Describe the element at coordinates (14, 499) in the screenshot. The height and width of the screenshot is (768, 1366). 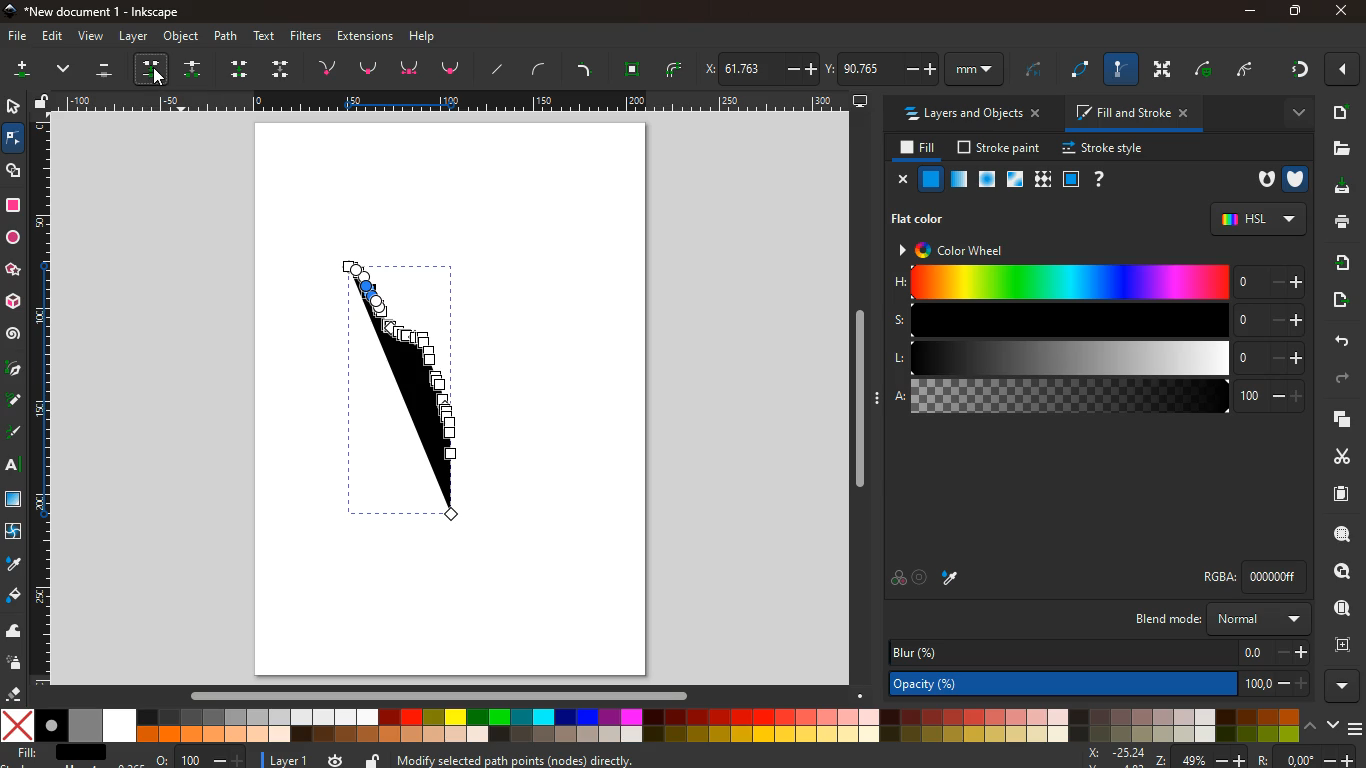
I see `texture` at that location.